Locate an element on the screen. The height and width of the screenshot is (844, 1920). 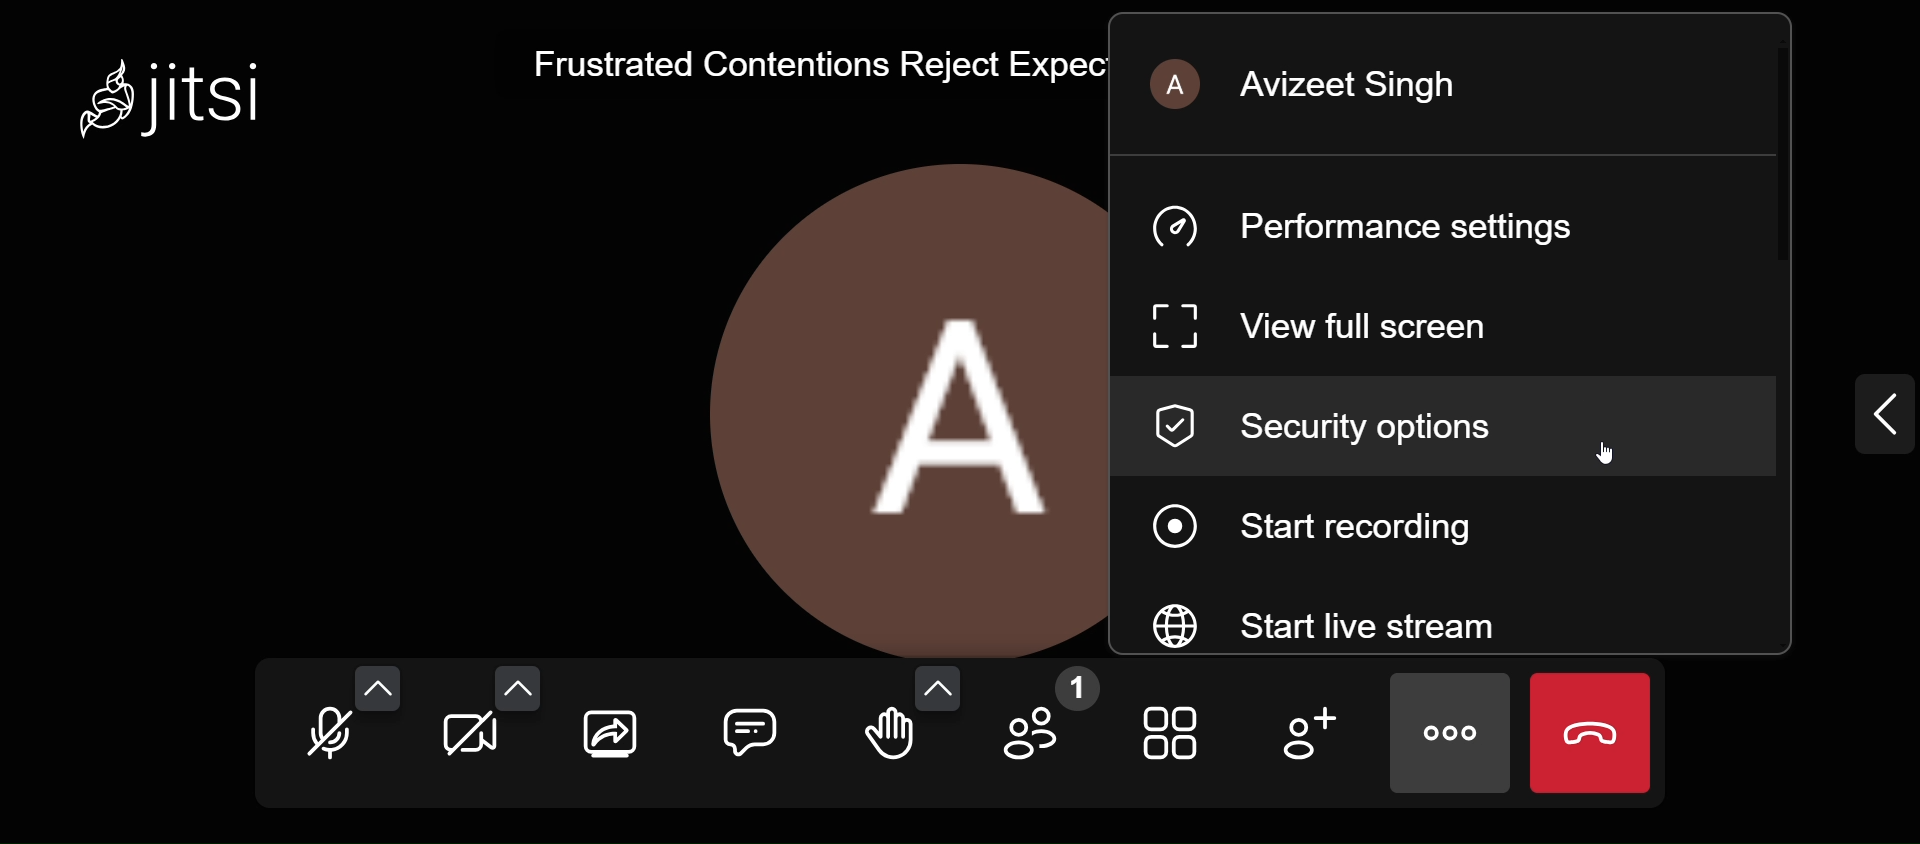
performance setting is located at coordinates (1356, 227).